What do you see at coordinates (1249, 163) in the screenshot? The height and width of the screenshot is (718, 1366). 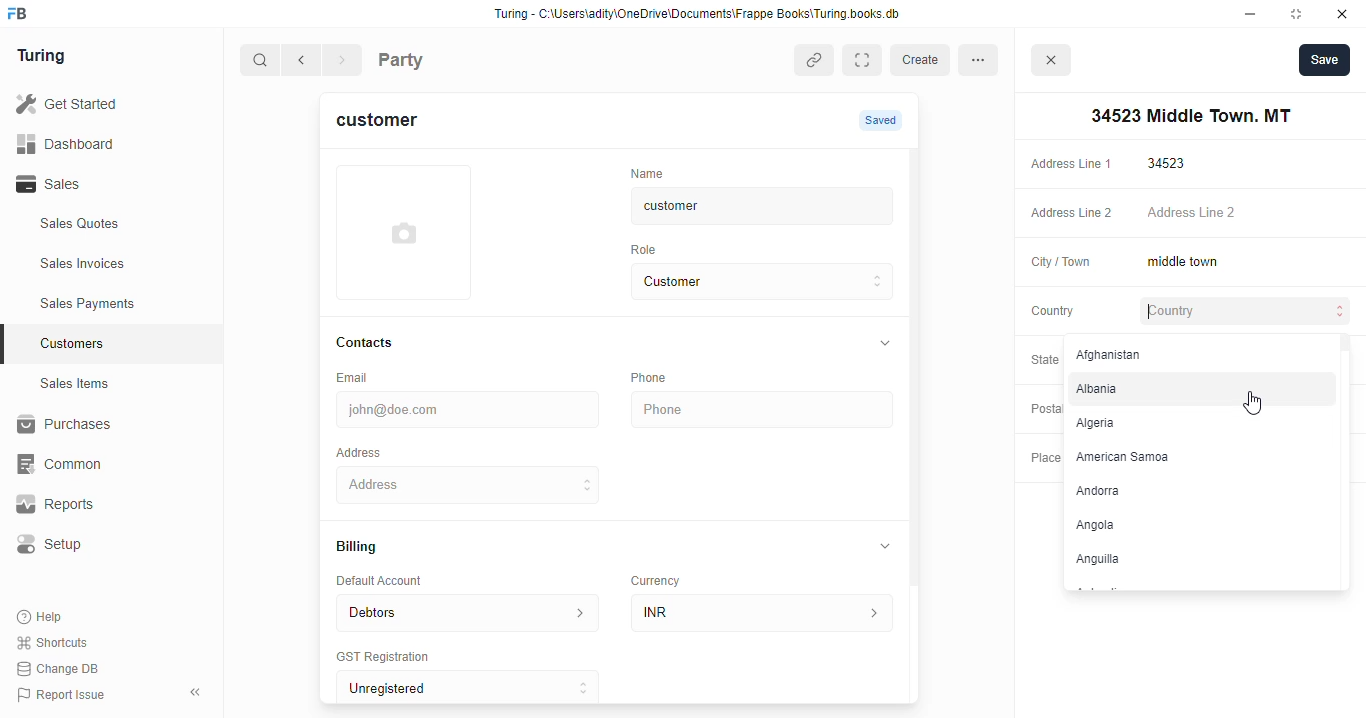 I see `34523` at bounding box center [1249, 163].